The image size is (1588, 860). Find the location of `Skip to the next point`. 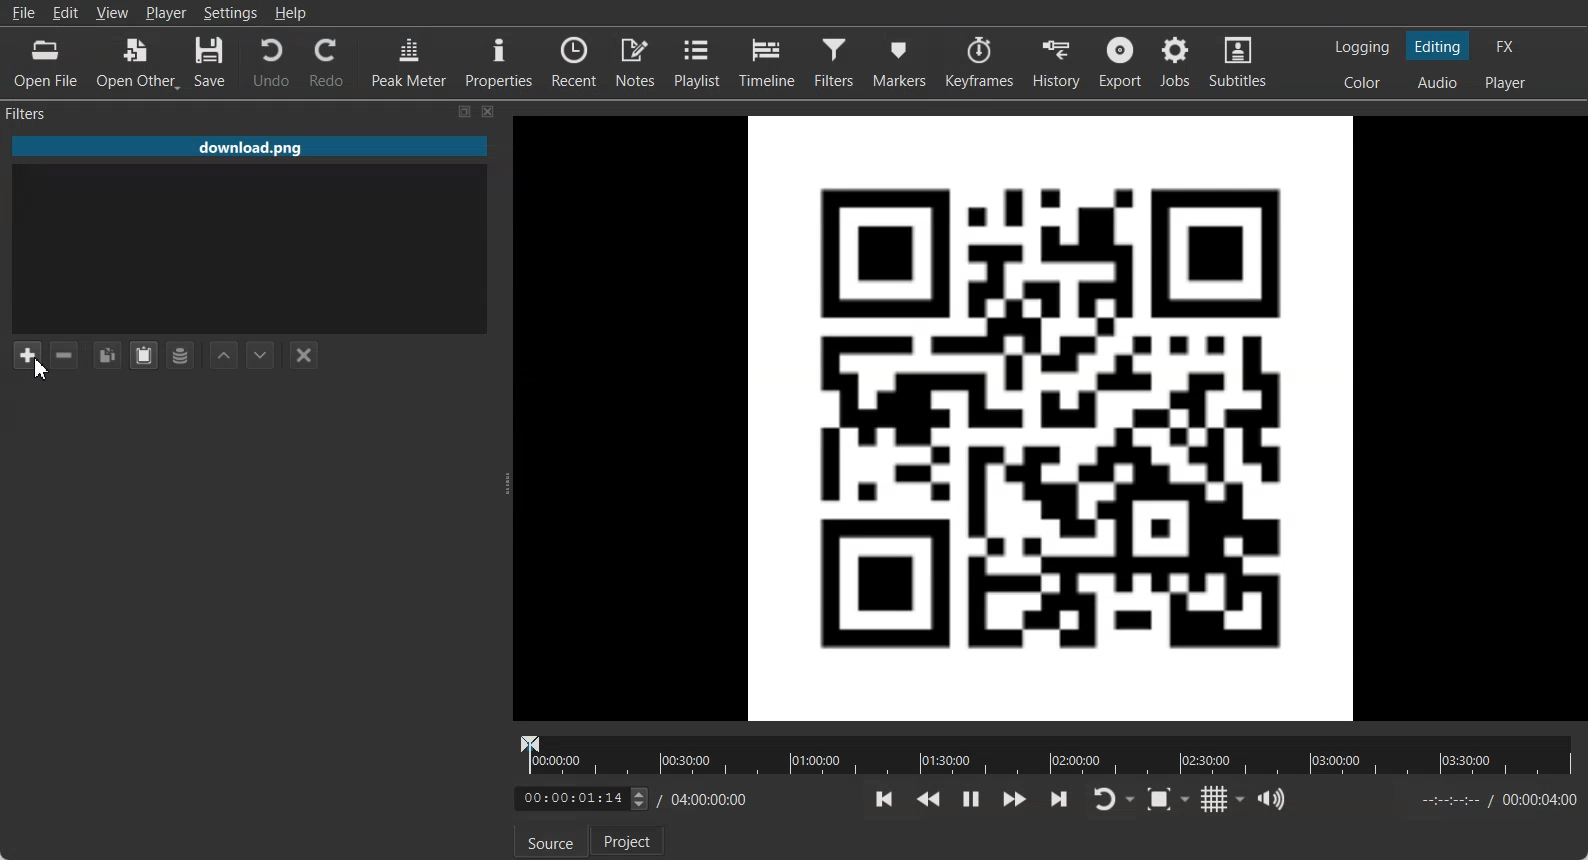

Skip to the next point is located at coordinates (1058, 798).